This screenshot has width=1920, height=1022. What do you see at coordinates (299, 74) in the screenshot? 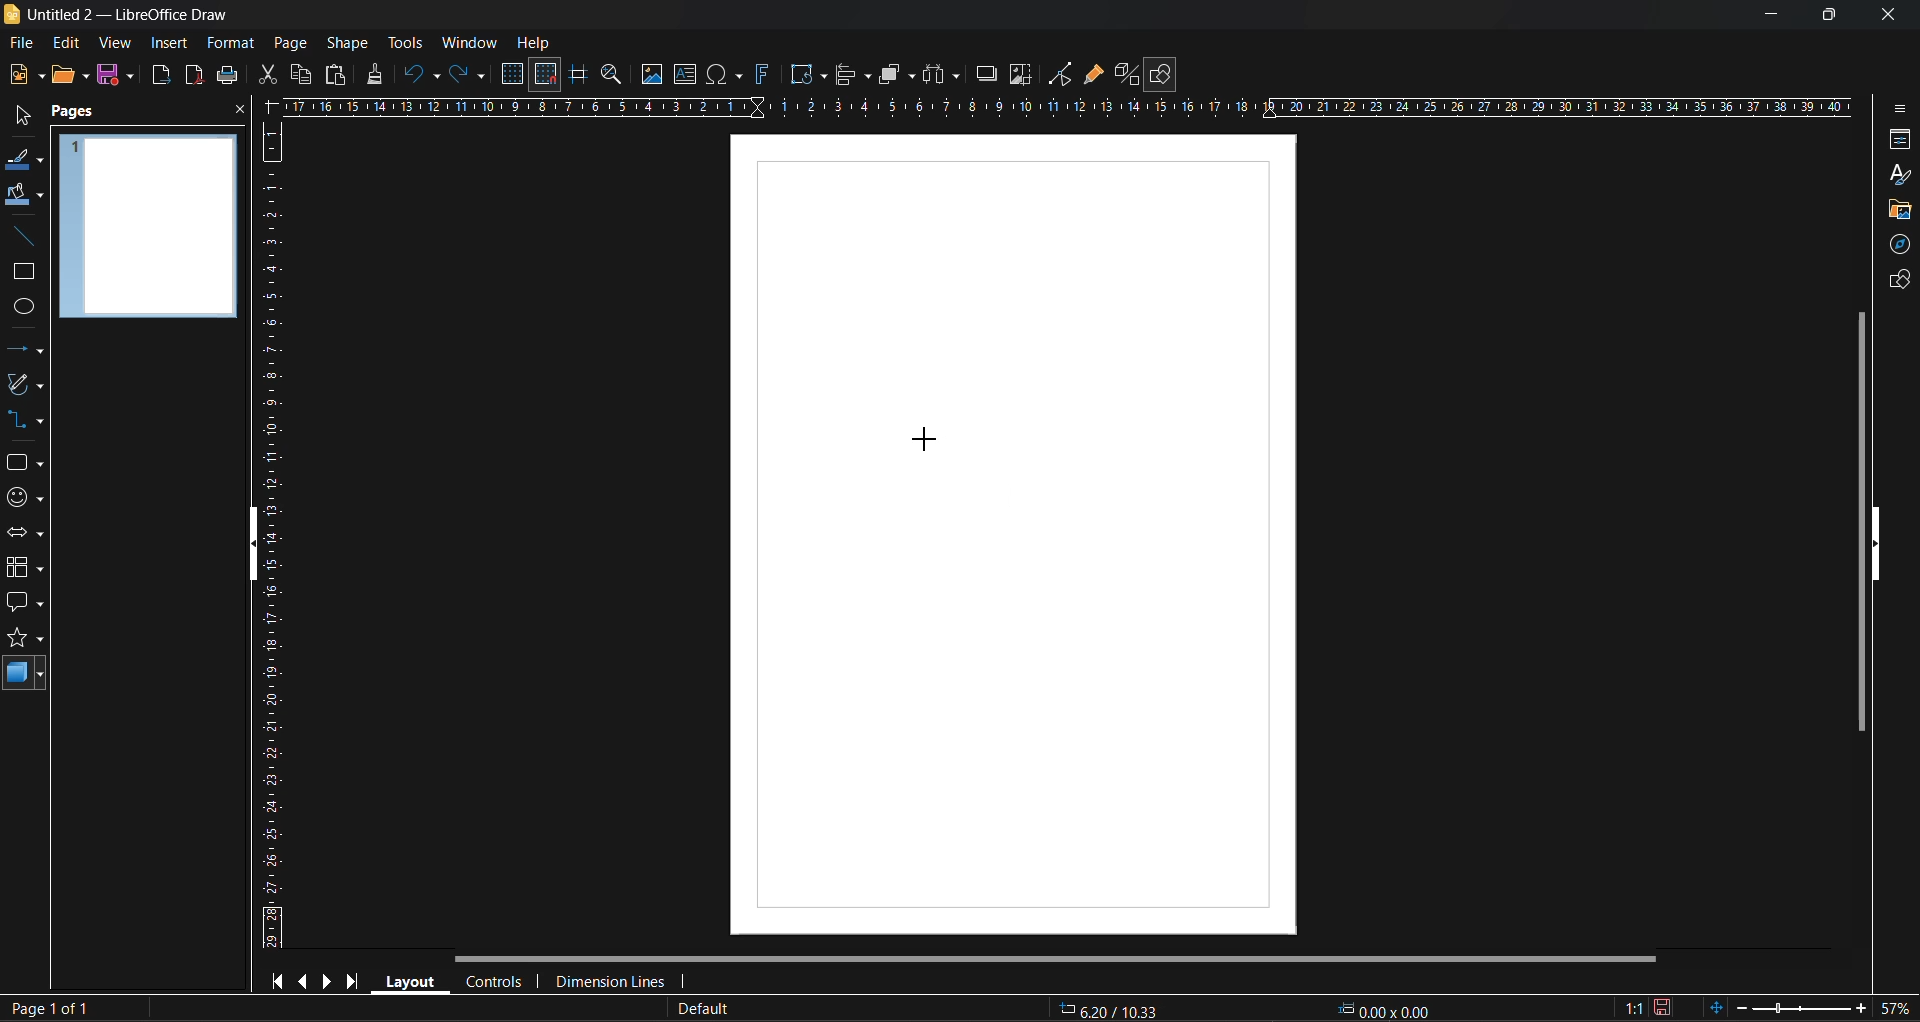
I see `copy` at bounding box center [299, 74].